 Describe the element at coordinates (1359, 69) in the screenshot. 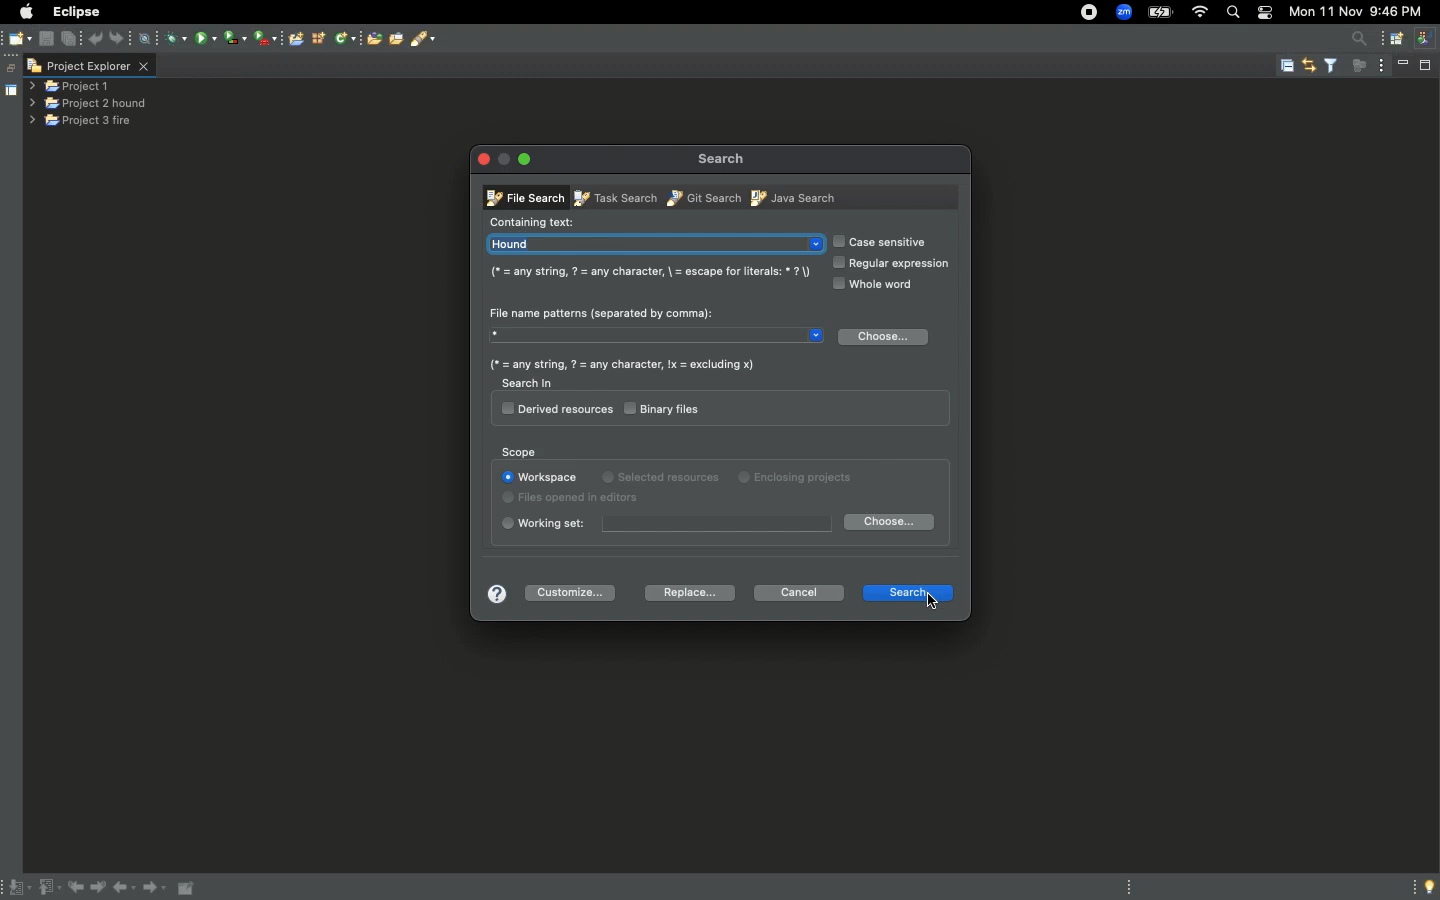

I see `focus on active activity` at that location.